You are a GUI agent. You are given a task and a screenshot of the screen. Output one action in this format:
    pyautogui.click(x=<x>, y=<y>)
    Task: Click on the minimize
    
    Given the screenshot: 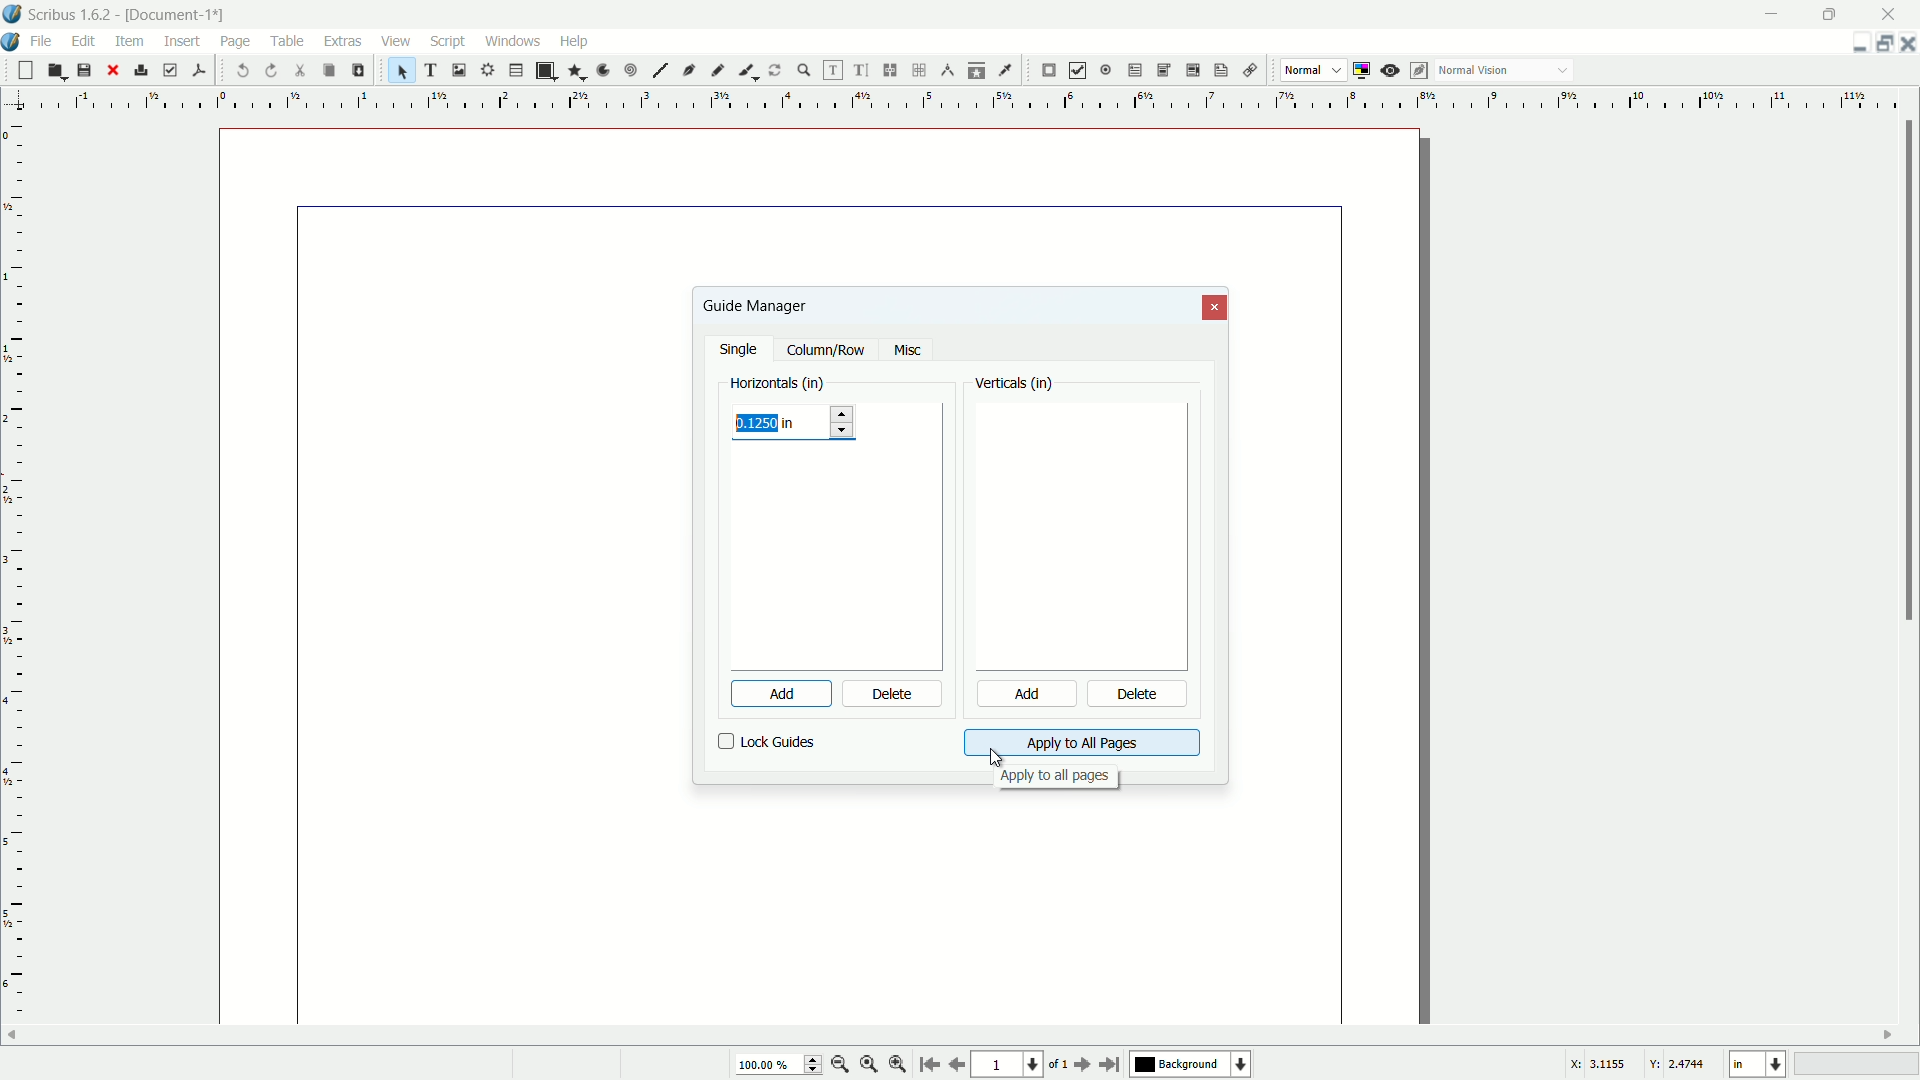 What is the action you would take?
    pyautogui.click(x=1773, y=13)
    